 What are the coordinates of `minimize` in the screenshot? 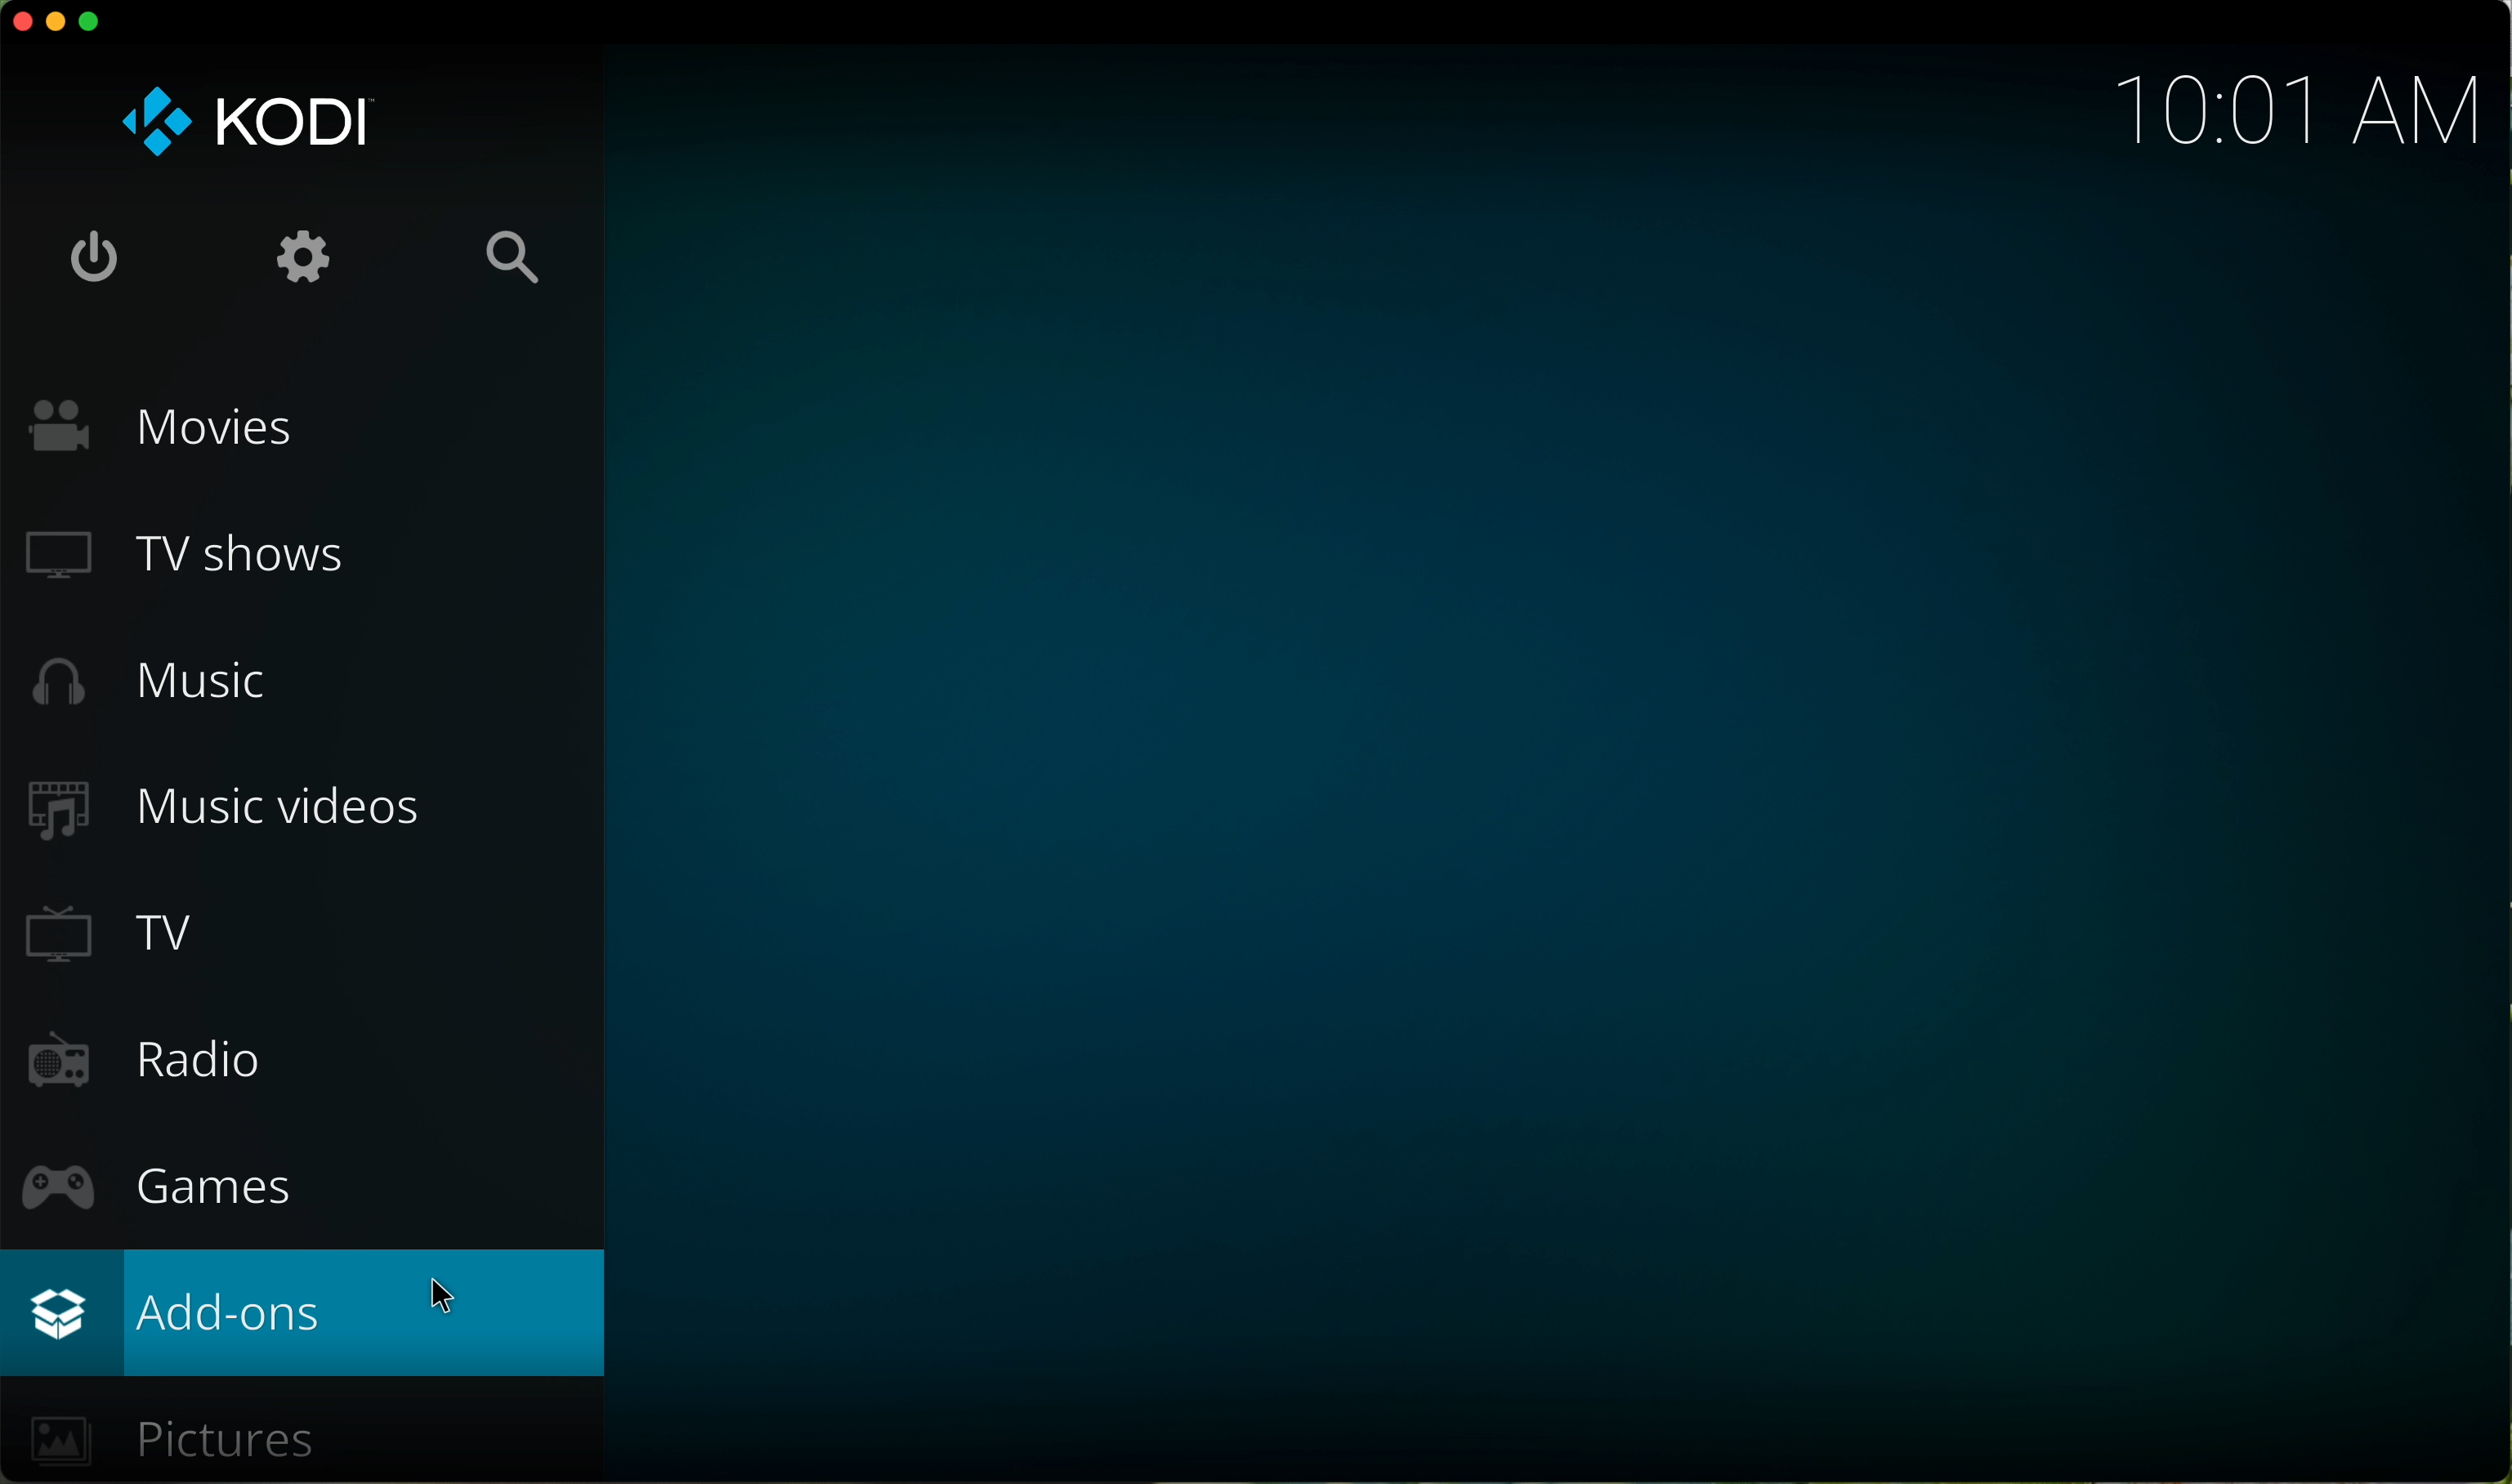 It's located at (56, 28).